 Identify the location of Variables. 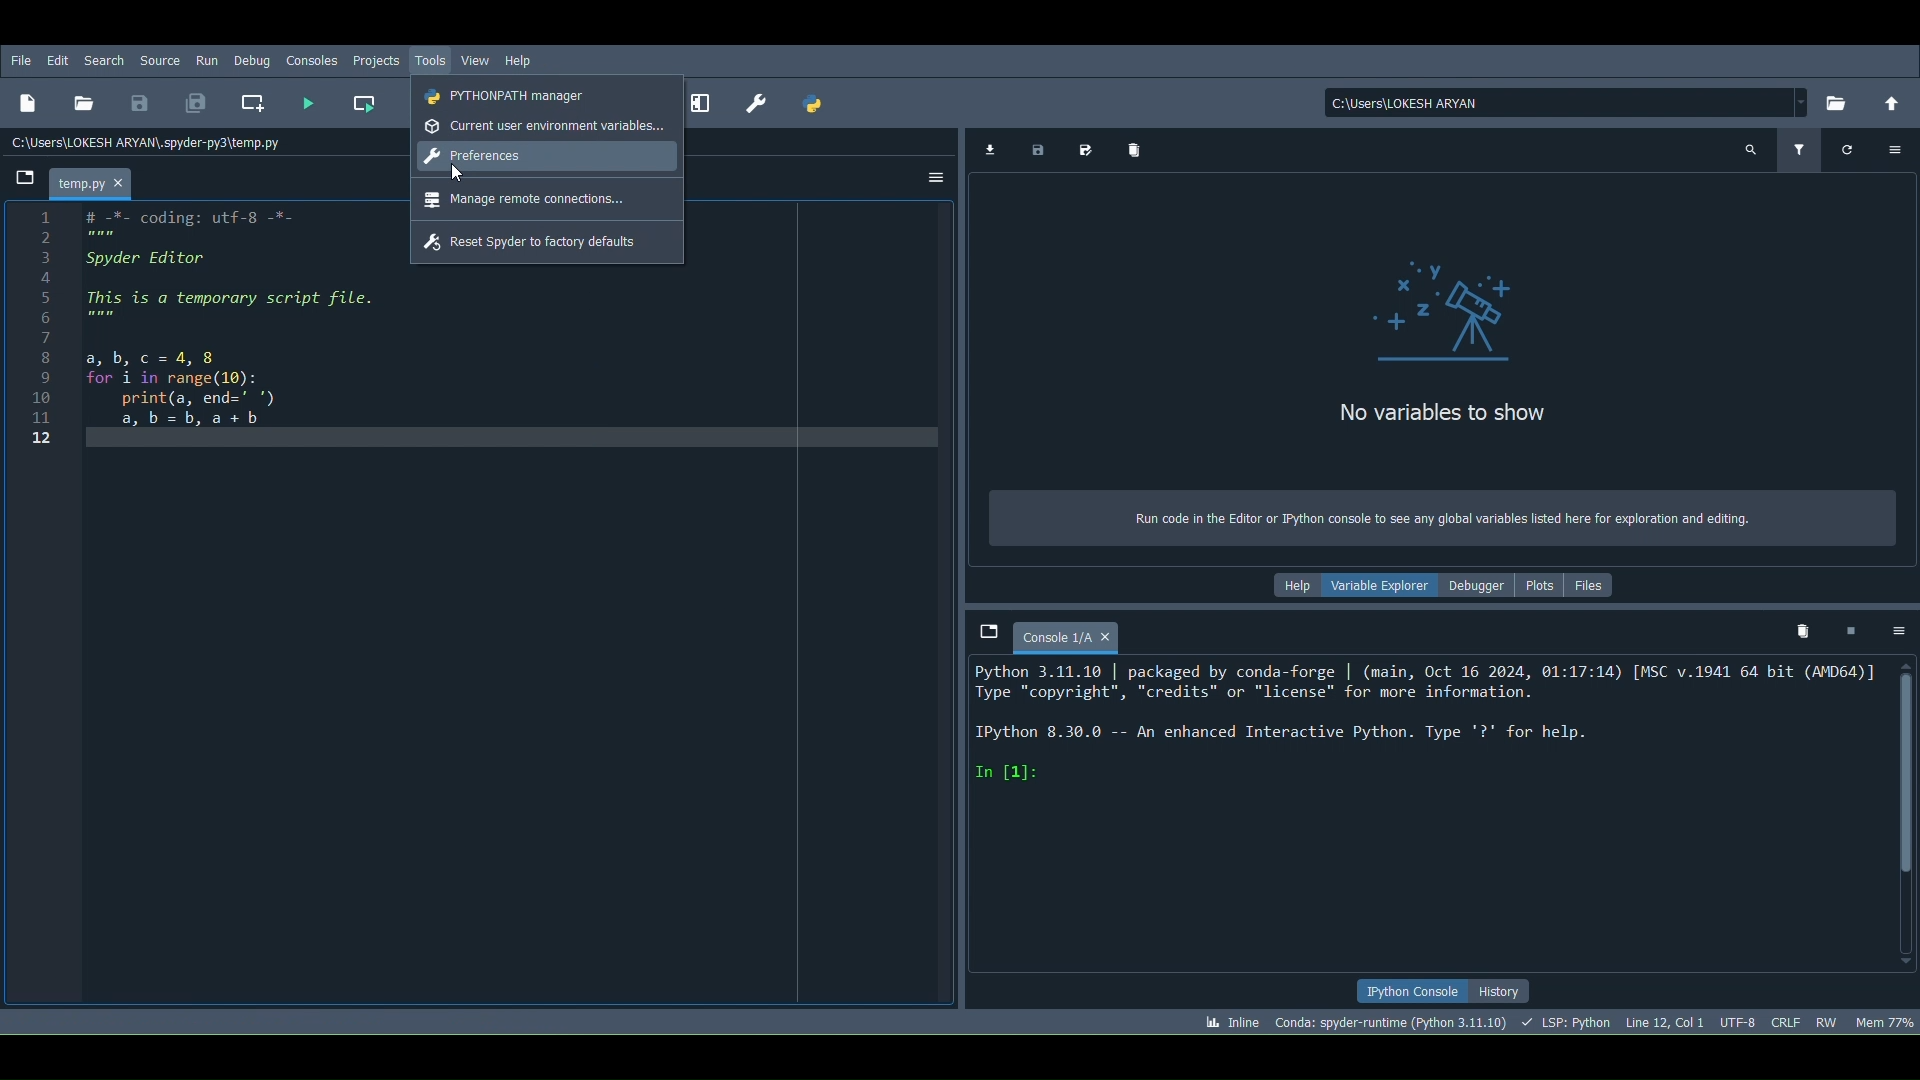
(1436, 299).